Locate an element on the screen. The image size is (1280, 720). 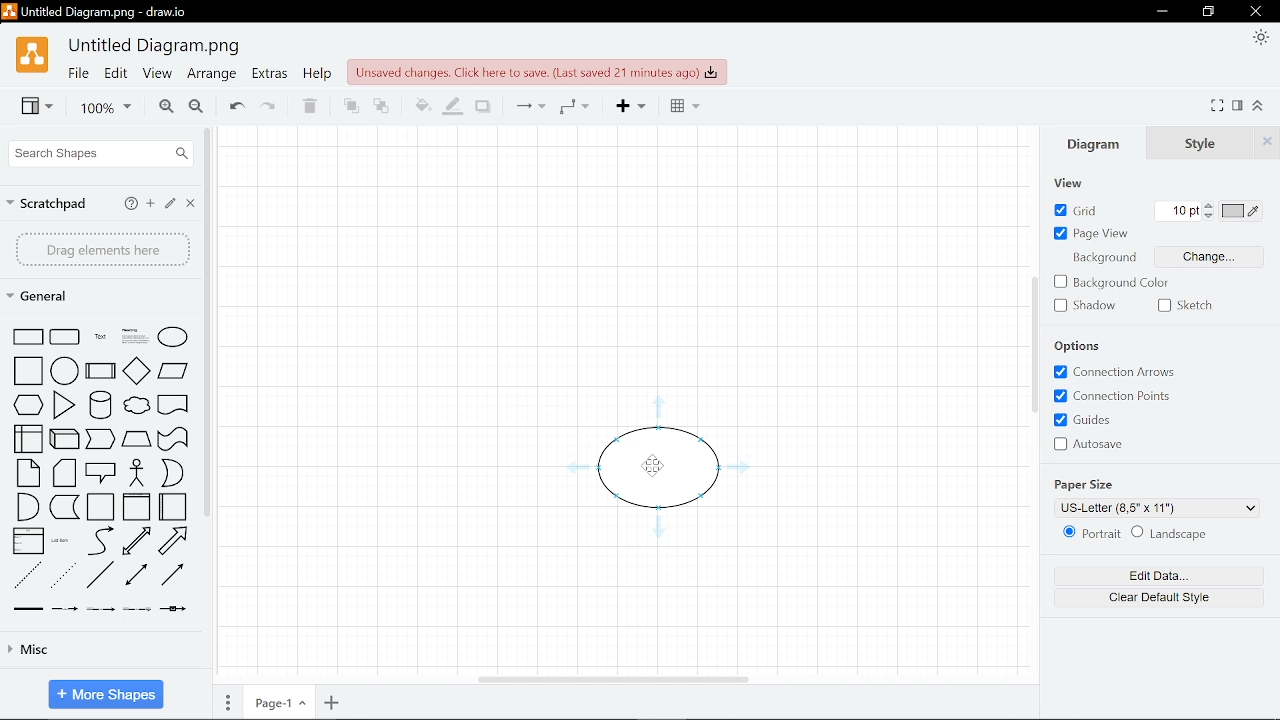
Style is located at coordinates (1202, 141).